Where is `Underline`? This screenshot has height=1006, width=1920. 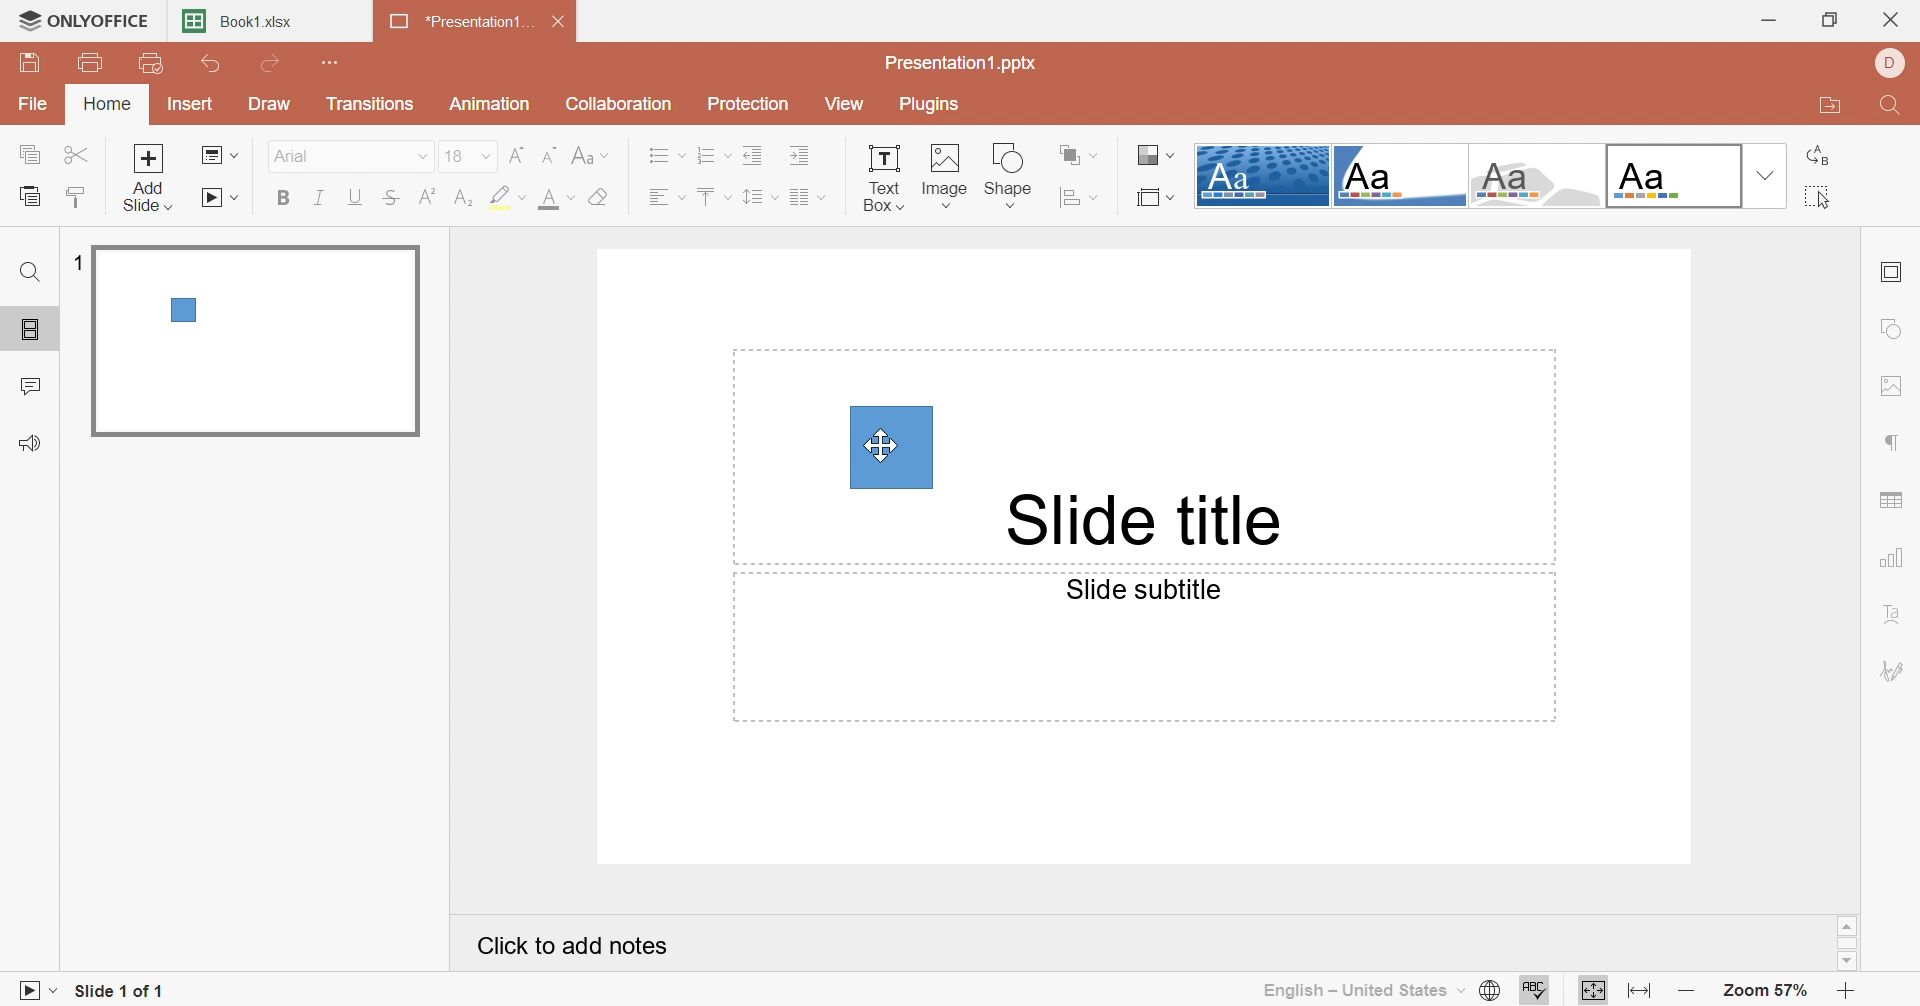
Underline is located at coordinates (355, 200).